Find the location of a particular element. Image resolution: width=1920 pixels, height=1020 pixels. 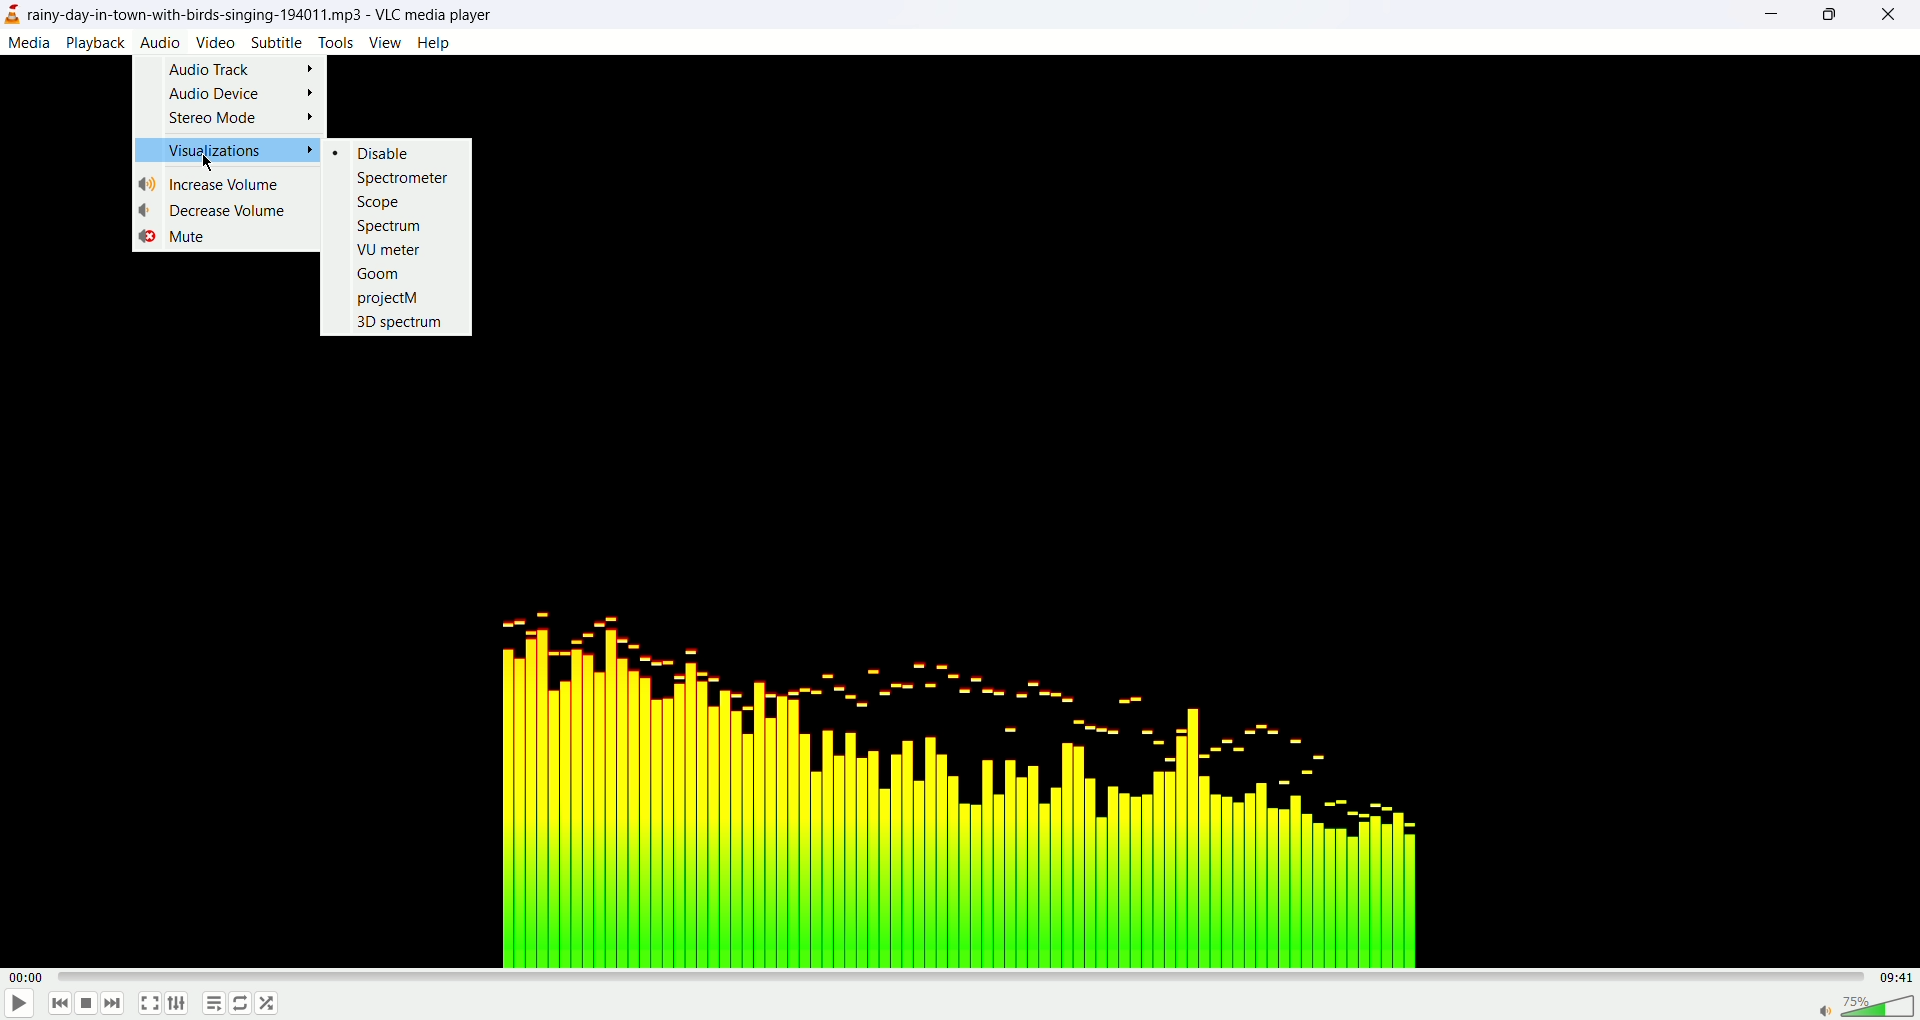

stereo mode is located at coordinates (236, 119).